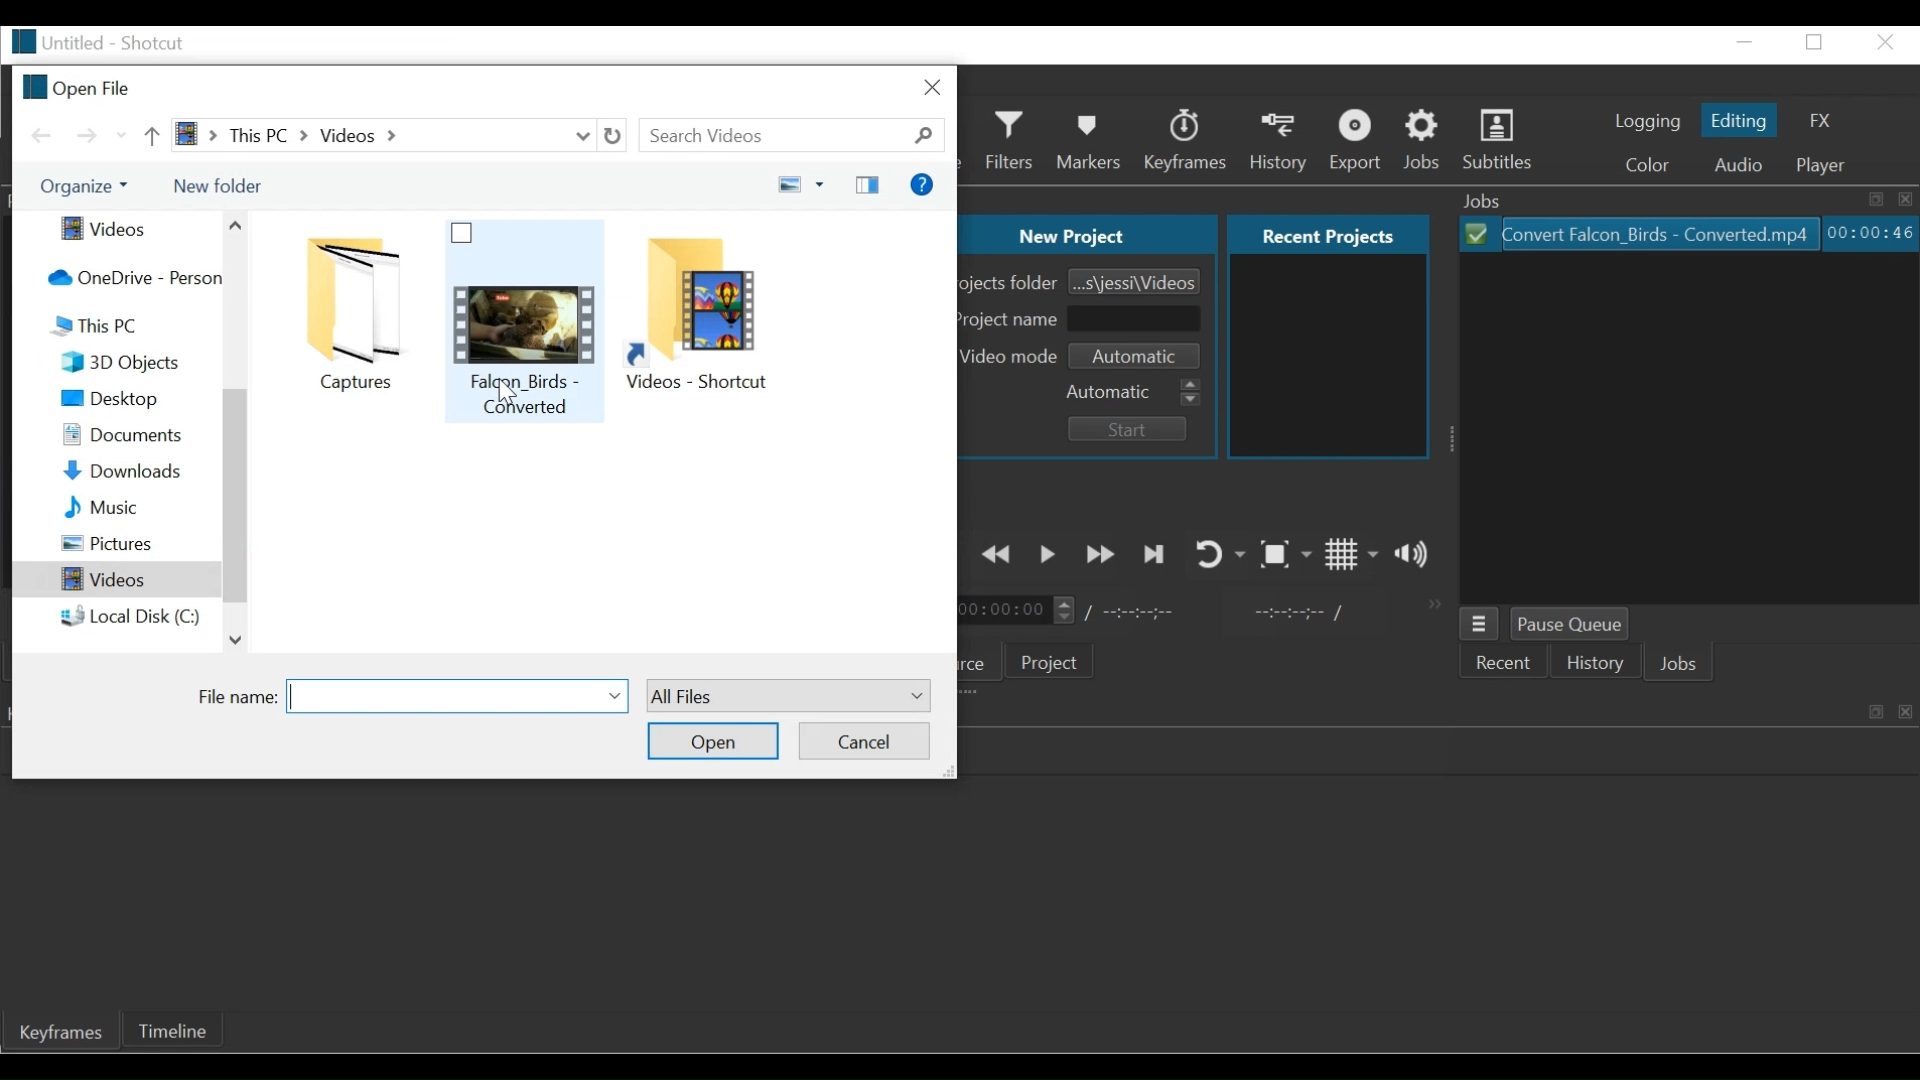 The width and height of the screenshot is (1920, 1080). What do you see at coordinates (87, 136) in the screenshot?
I see `Go Forward` at bounding box center [87, 136].